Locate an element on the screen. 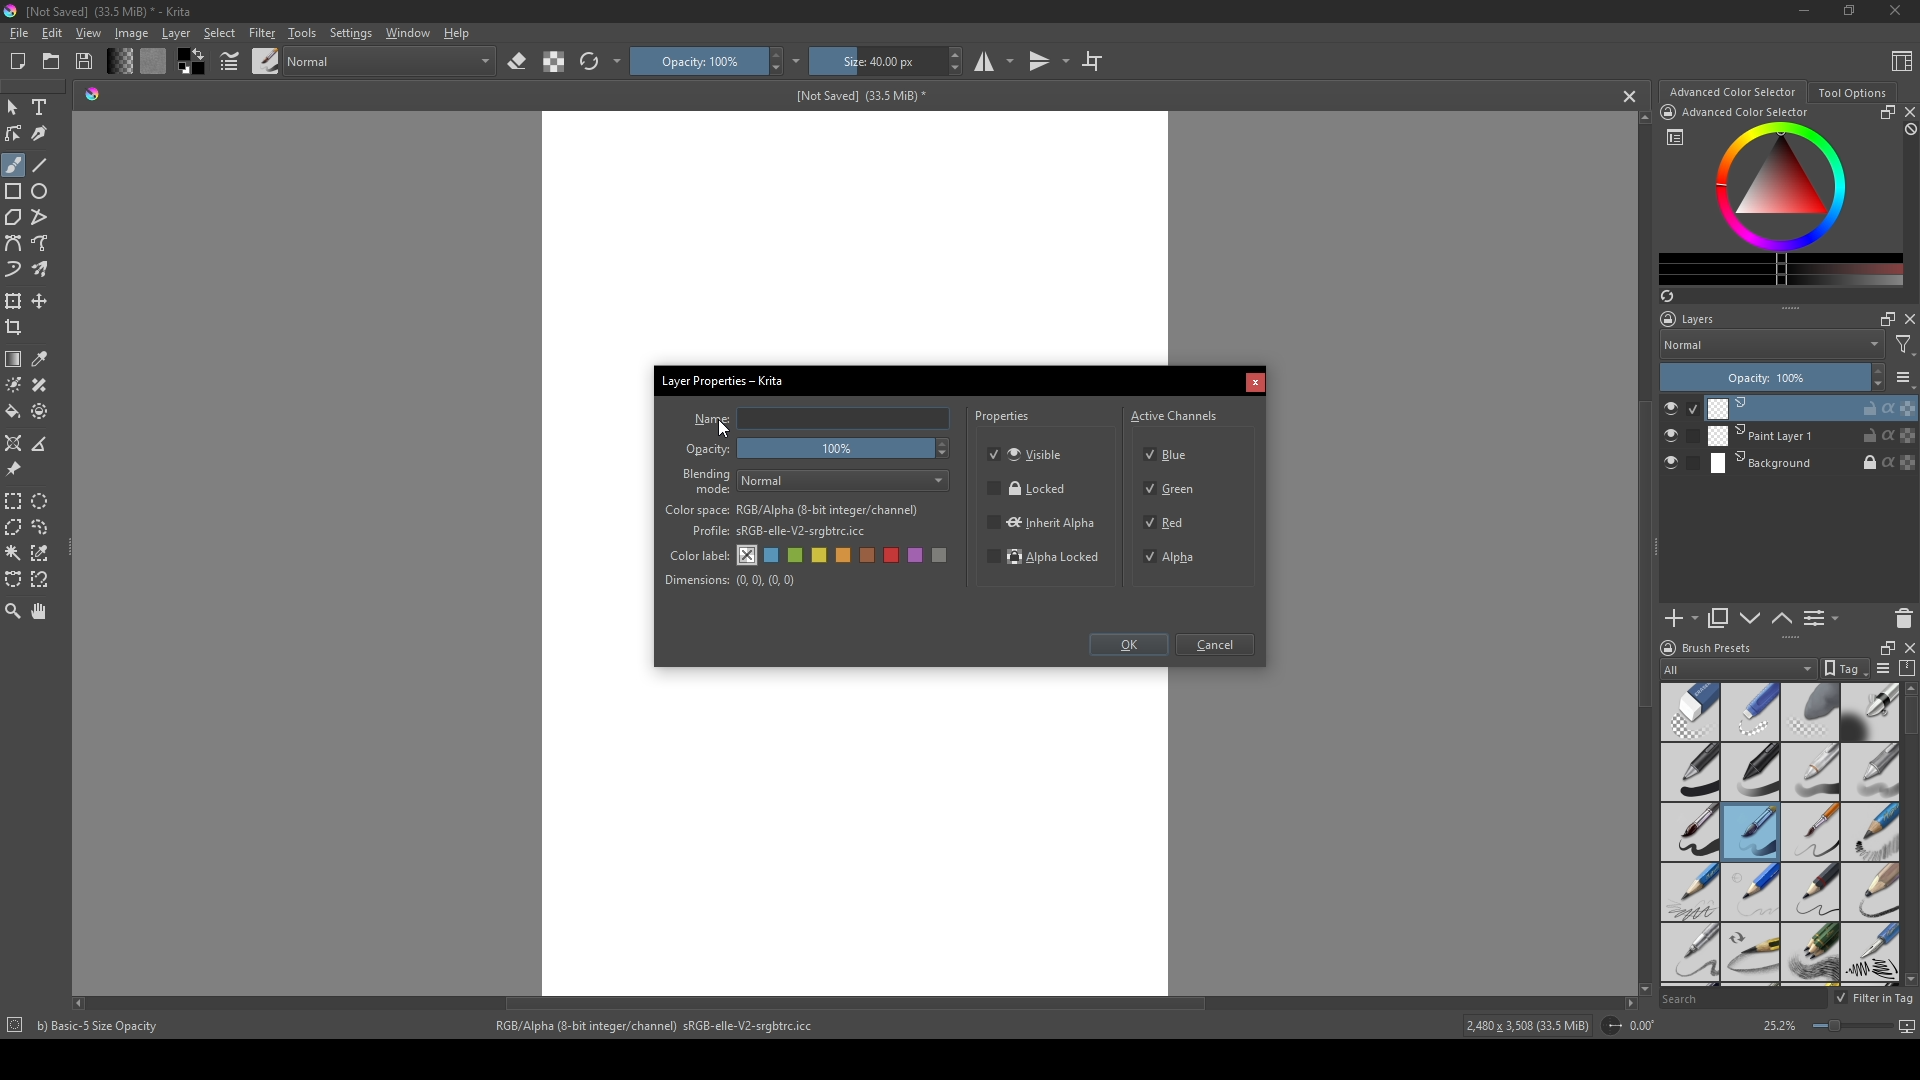  Image is located at coordinates (131, 33).